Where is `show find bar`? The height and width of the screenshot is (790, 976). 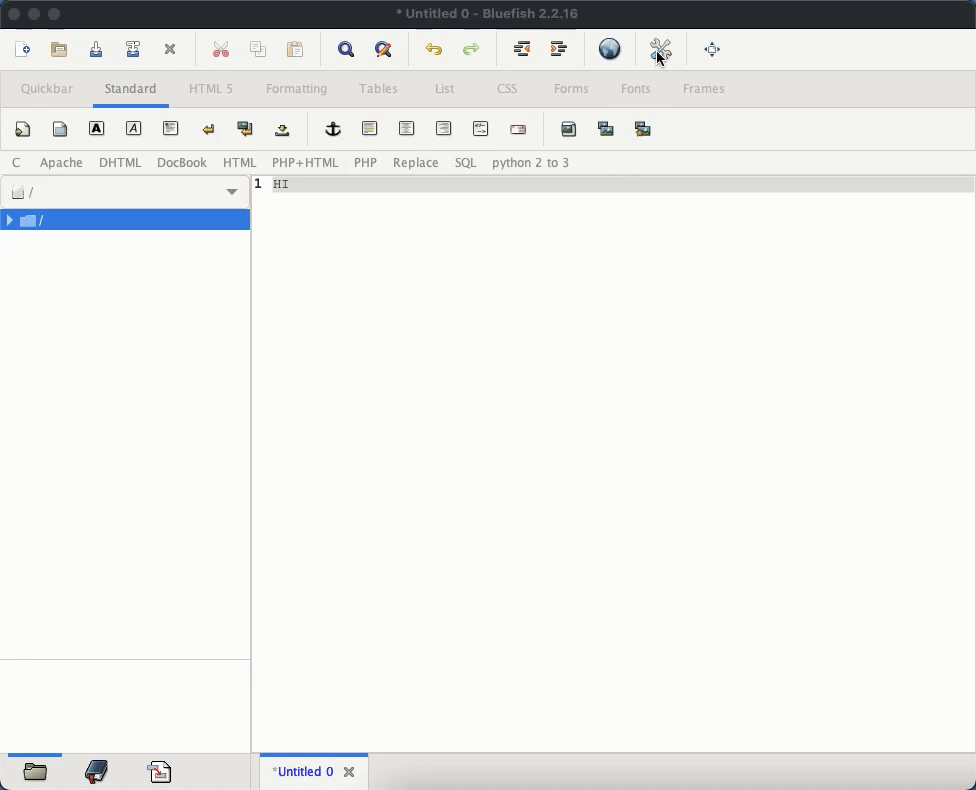
show find bar is located at coordinates (346, 50).